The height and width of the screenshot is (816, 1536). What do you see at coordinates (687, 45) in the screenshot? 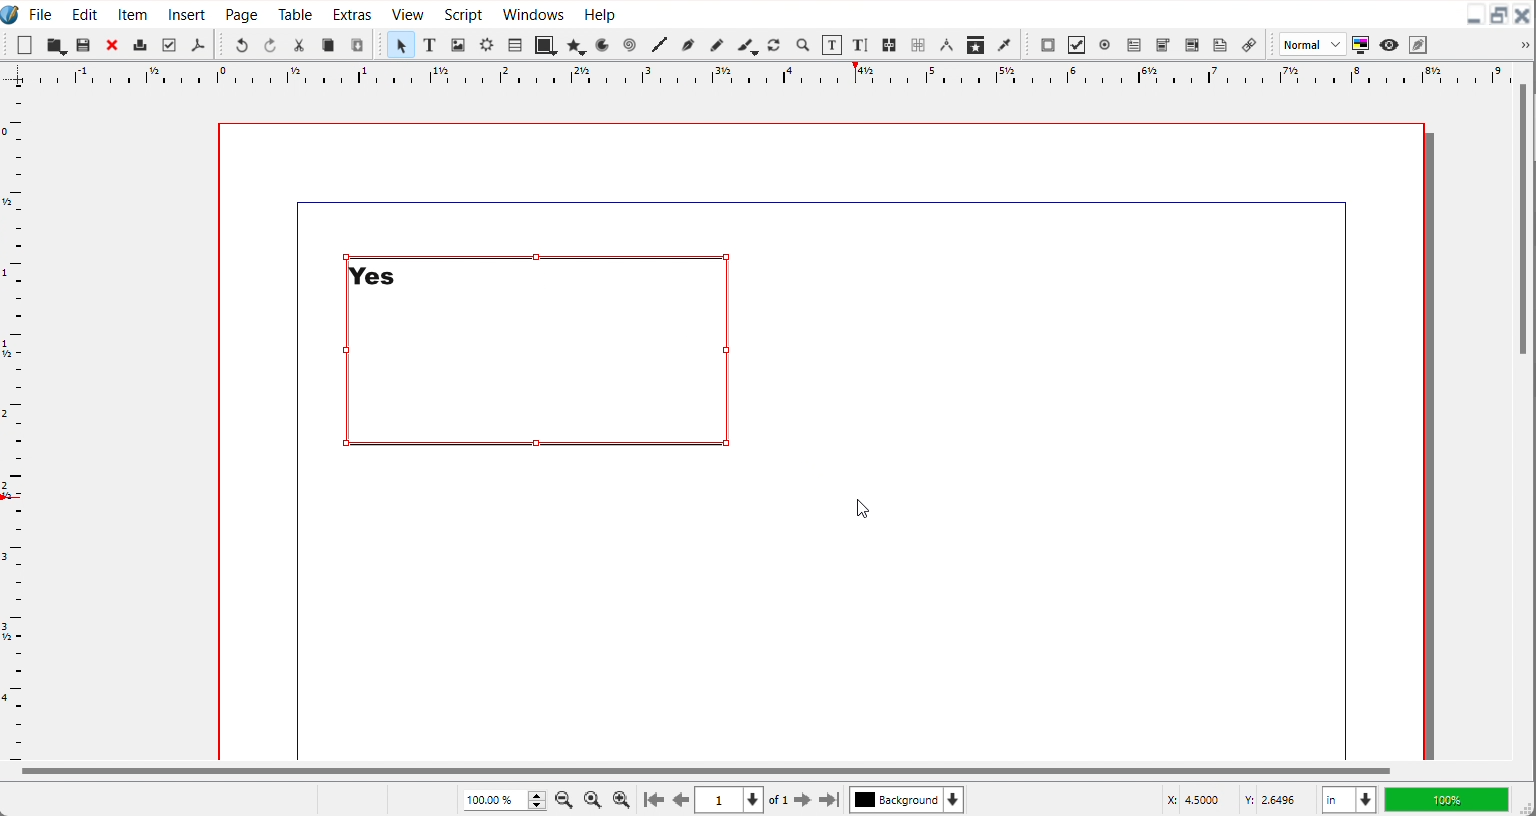
I see `Bezier curve` at bounding box center [687, 45].